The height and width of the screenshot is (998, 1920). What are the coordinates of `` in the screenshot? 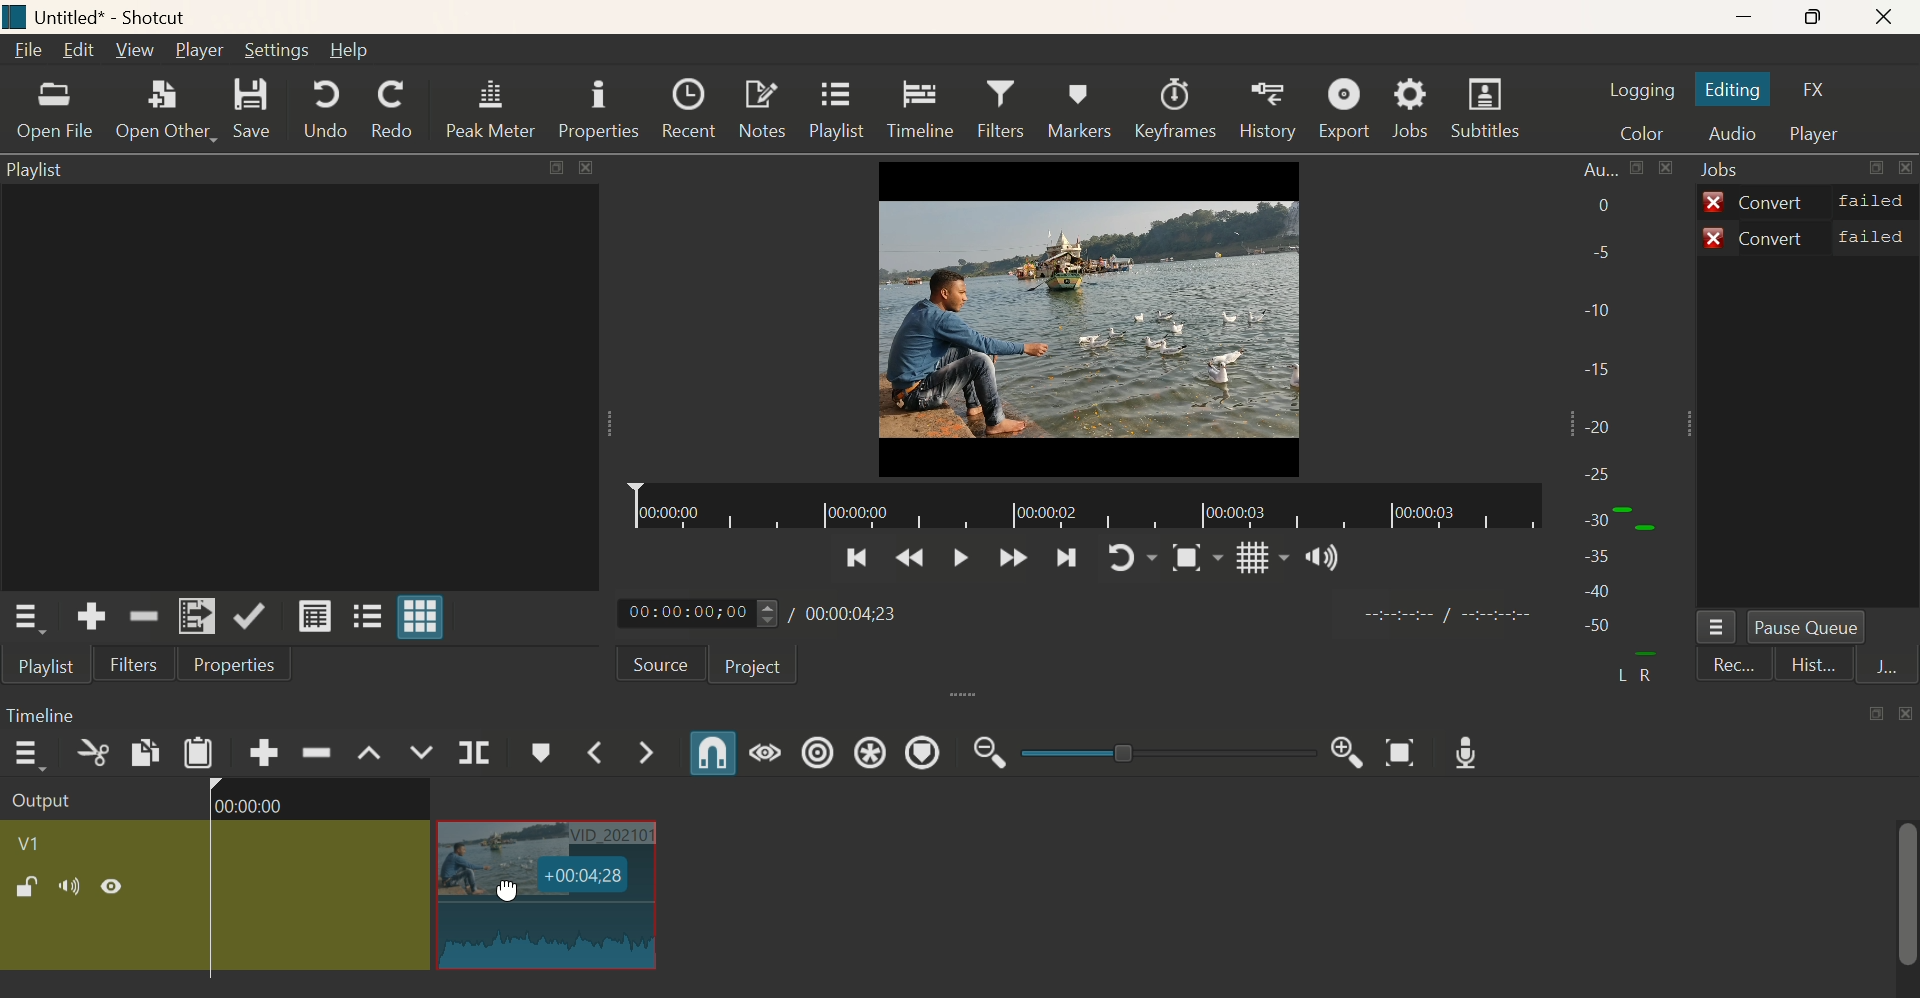 It's located at (665, 663).